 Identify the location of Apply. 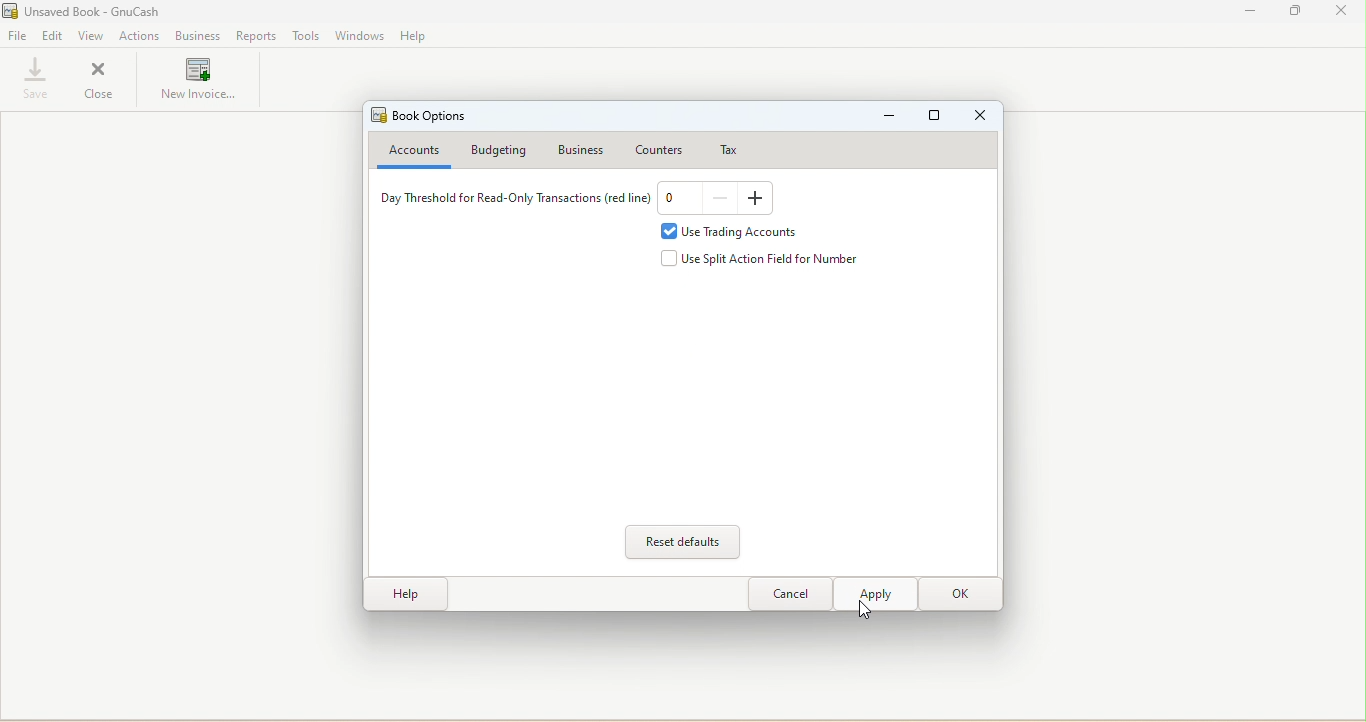
(874, 595).